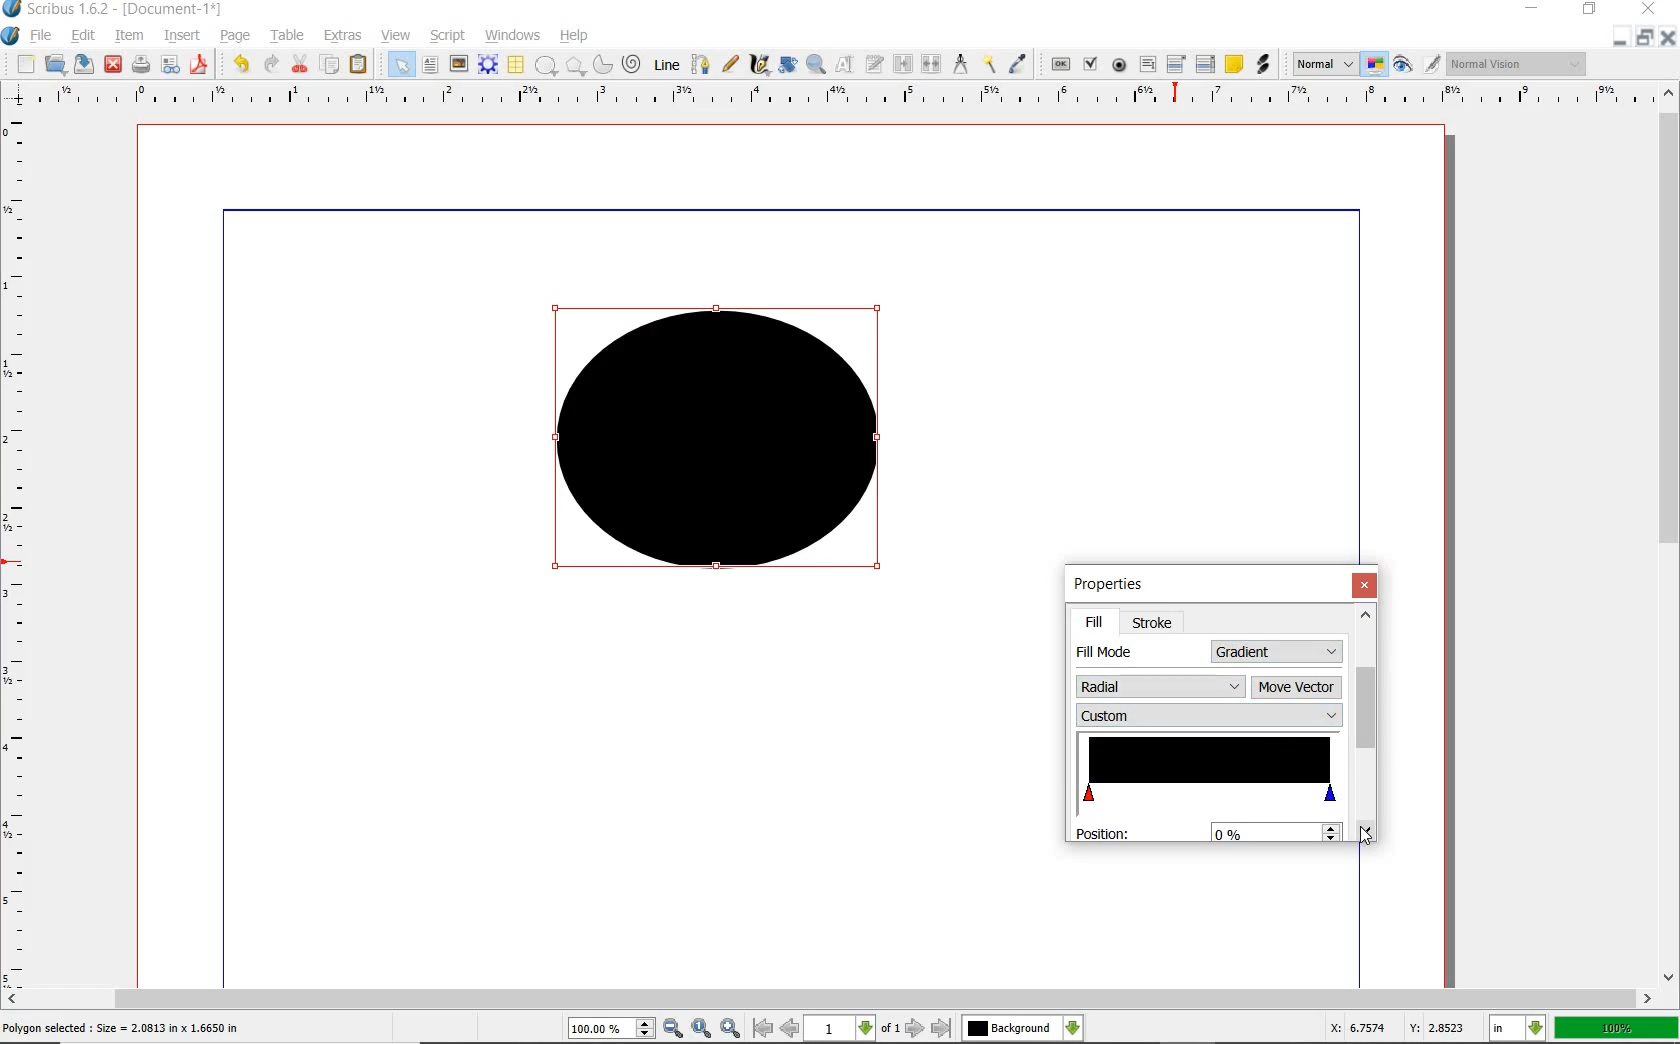  Describe the element at coordinates (844, 63) in the screenshot. I see `EDIT CONTENTS OF FRAME` at that location.